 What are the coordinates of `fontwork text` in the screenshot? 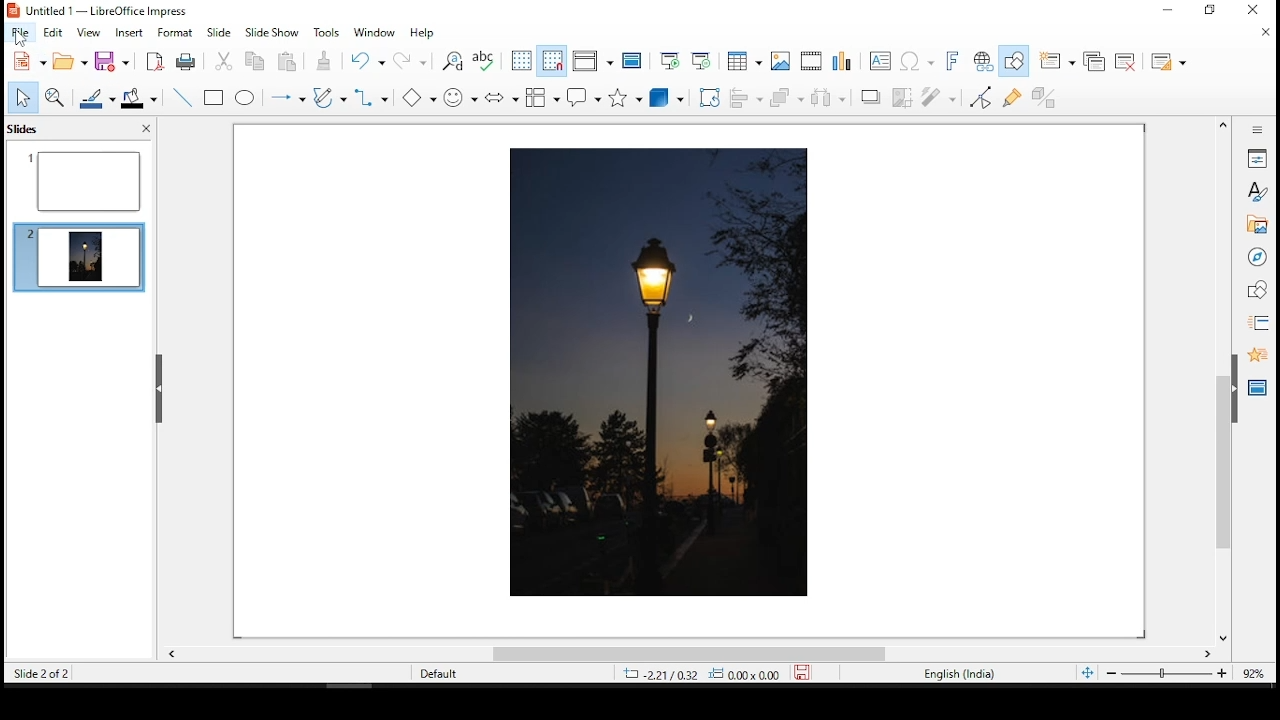 It's located at (955, 59).